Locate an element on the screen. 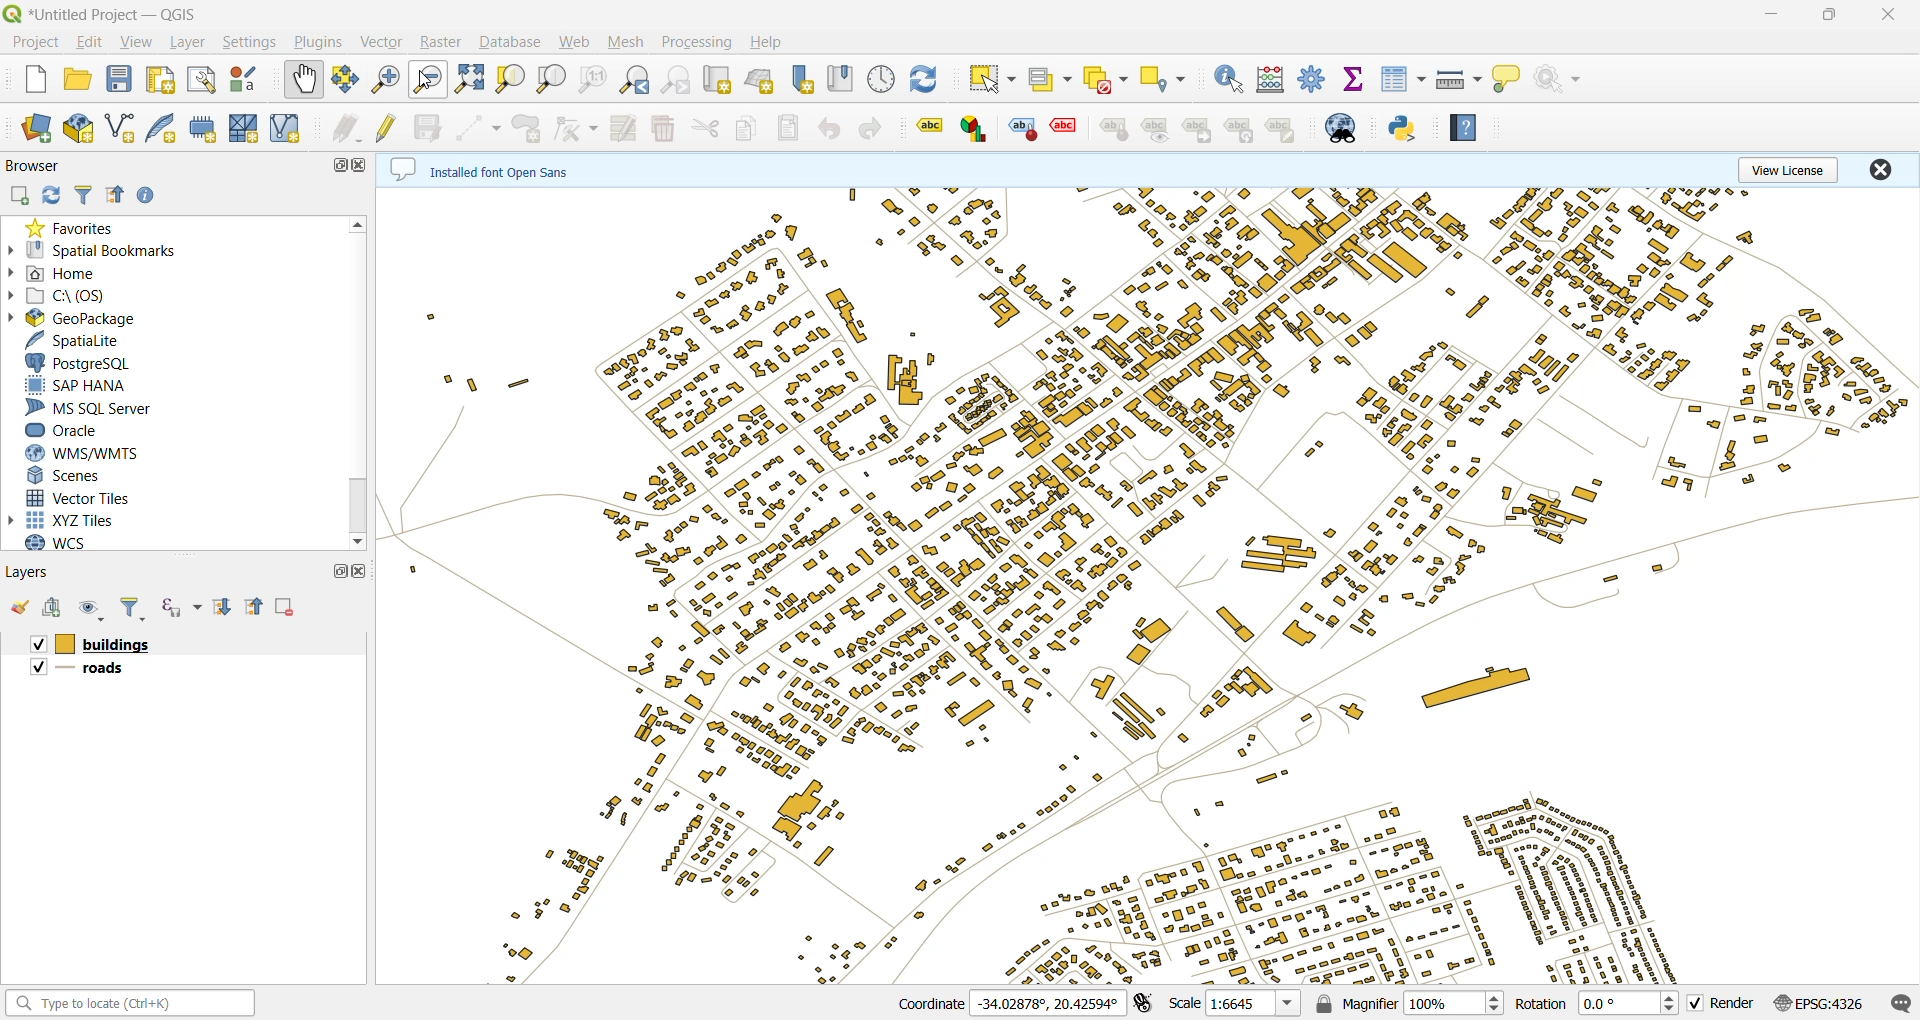 This screenshot has width=1920, height=1020. open data source manager is located at coordinates (35, 130).